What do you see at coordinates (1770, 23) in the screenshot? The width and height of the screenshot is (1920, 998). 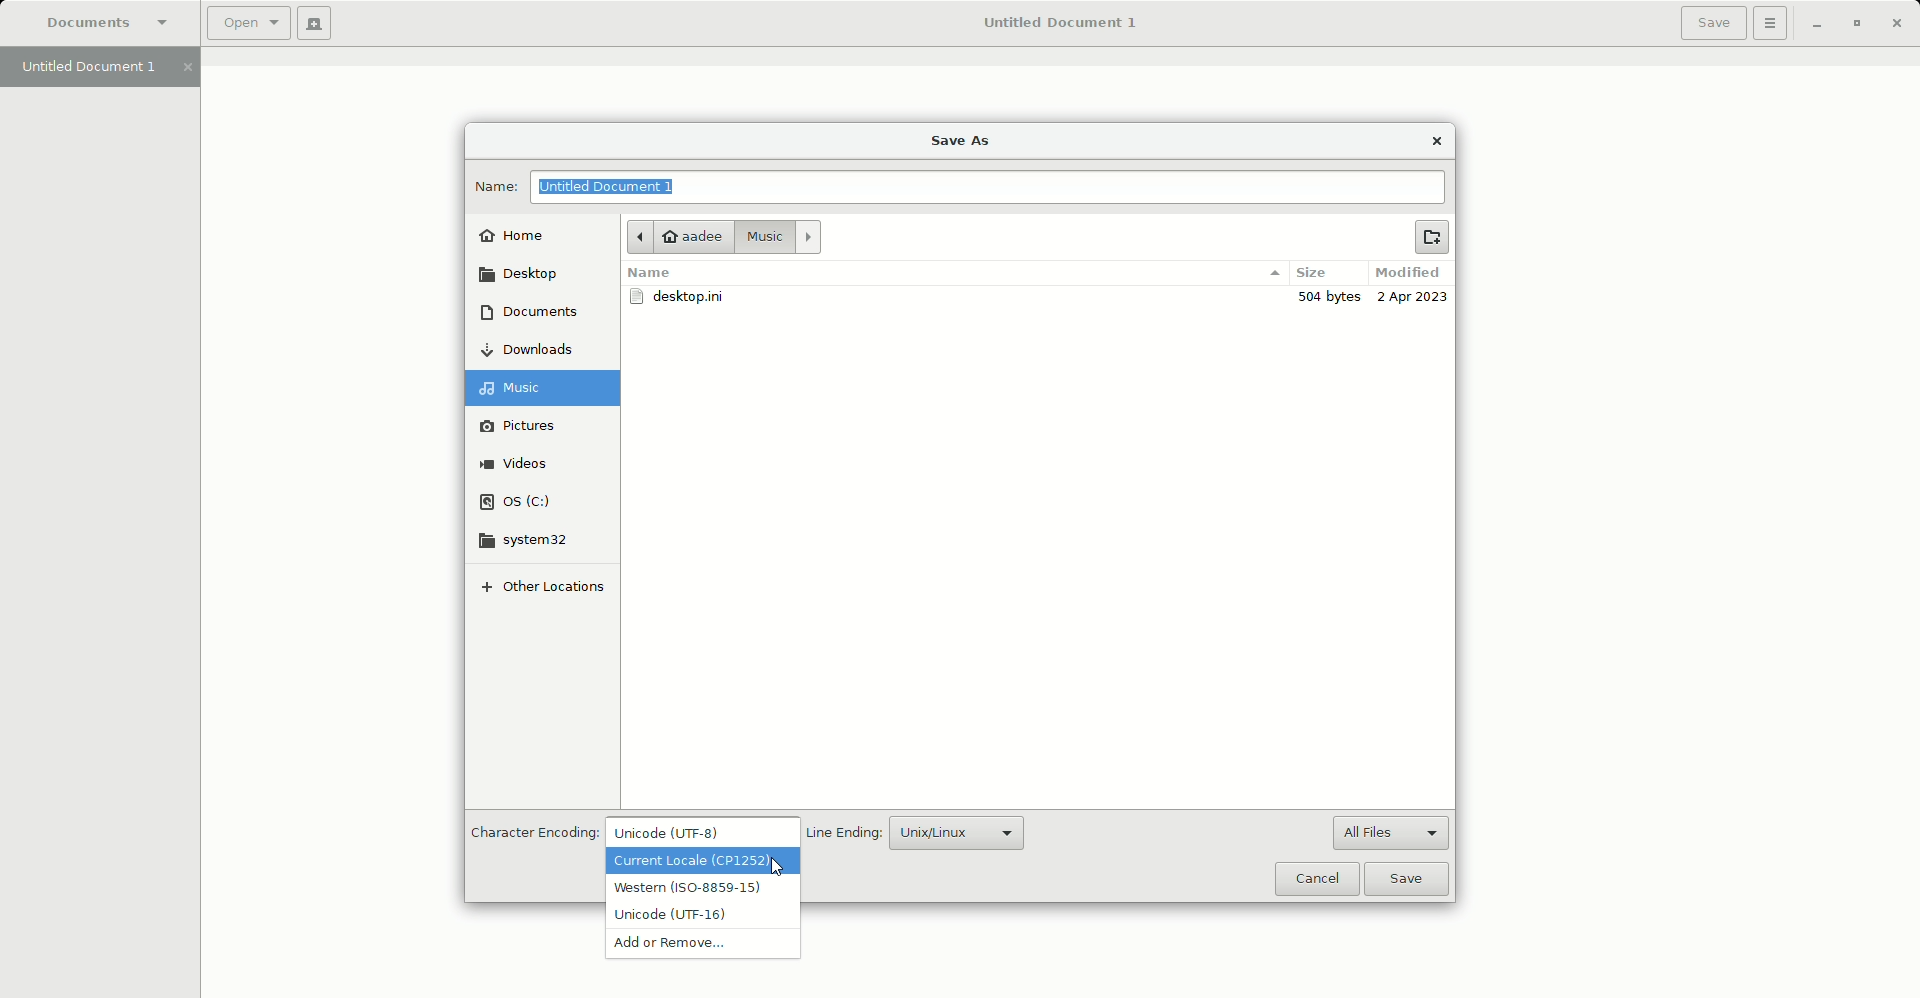 I see `Options` at bounding box center [1770, 23].